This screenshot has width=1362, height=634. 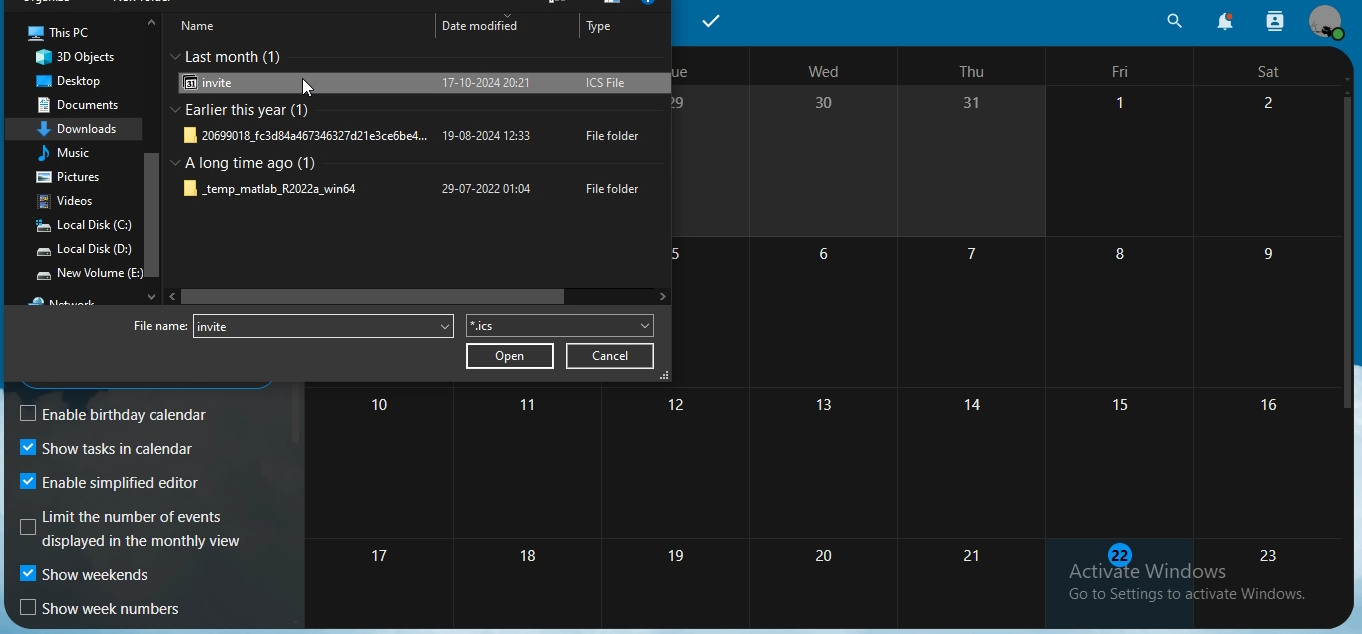 What do you see at coordinates (479, 24) in the screenshot?
I see `date modified` at bounding box center [479, 24].